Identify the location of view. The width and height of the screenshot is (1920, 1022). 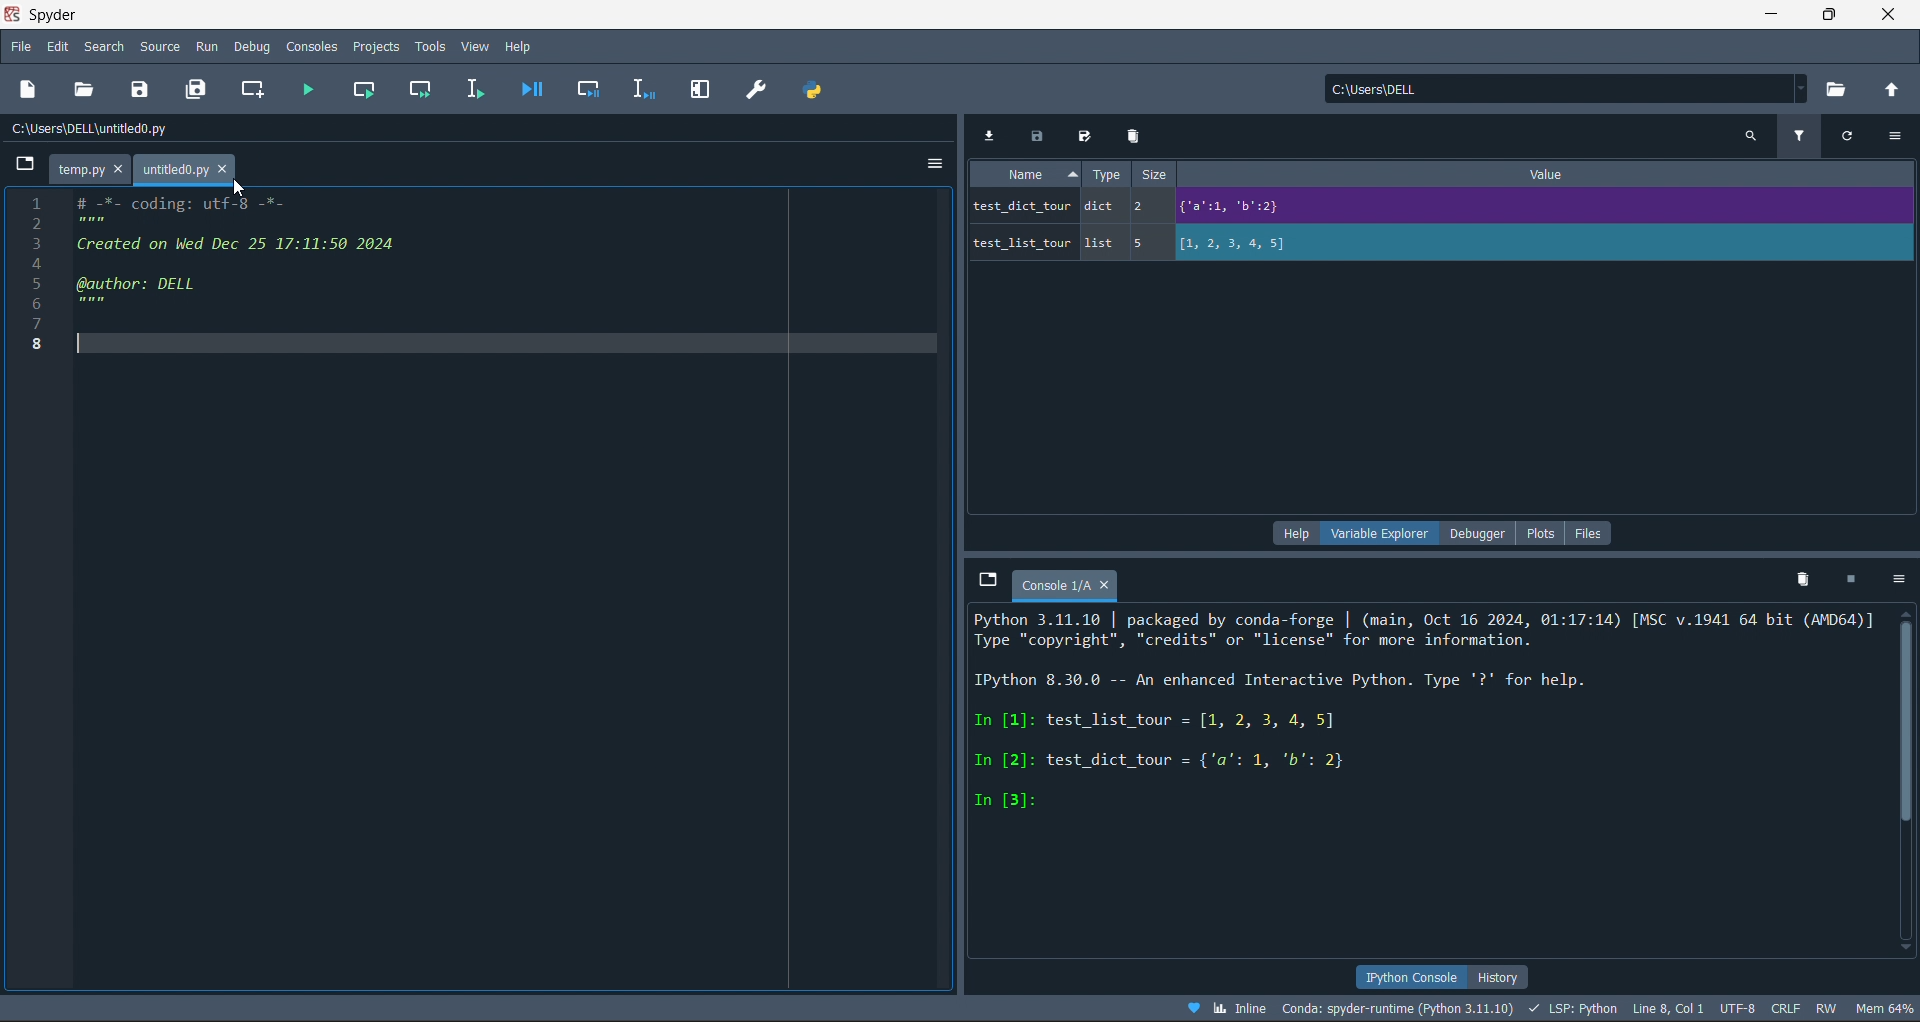
(477, 46).